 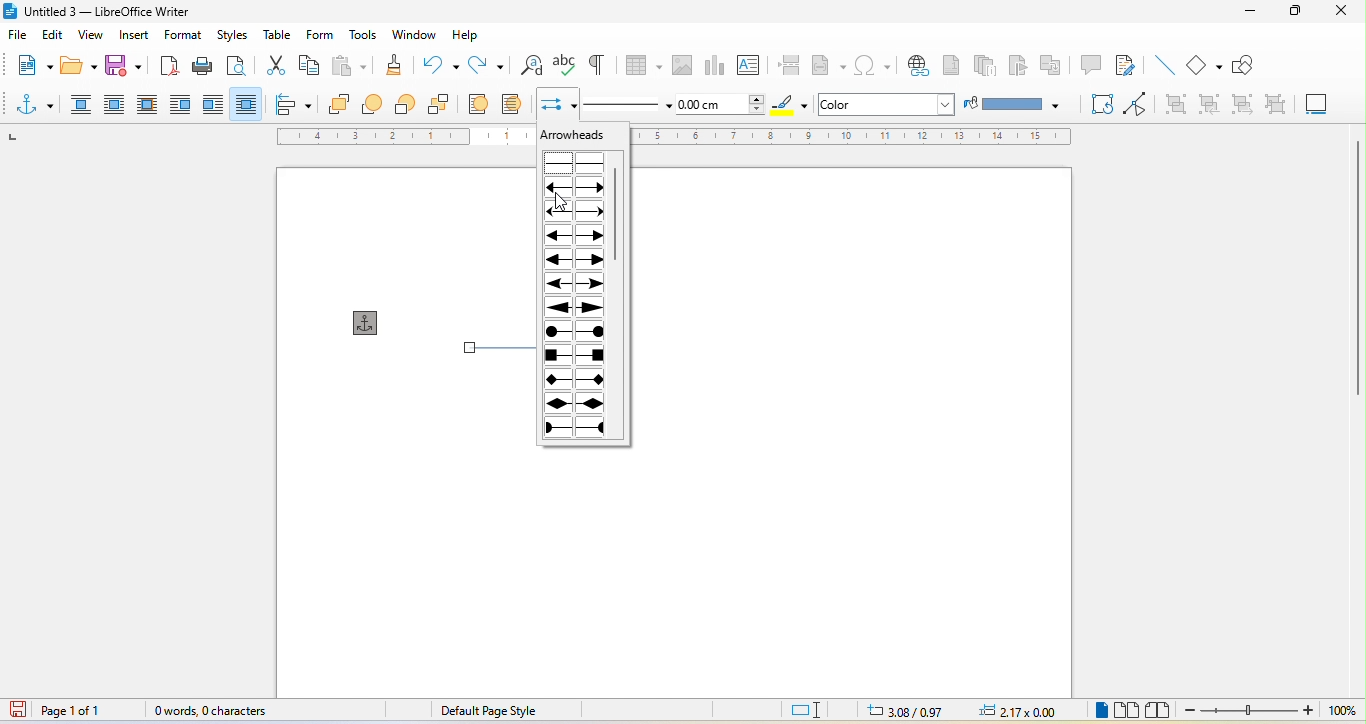 What do you see at coordinates (578, 403) in the screenshot?
I see `diamond` at bounding box center [578, 403].